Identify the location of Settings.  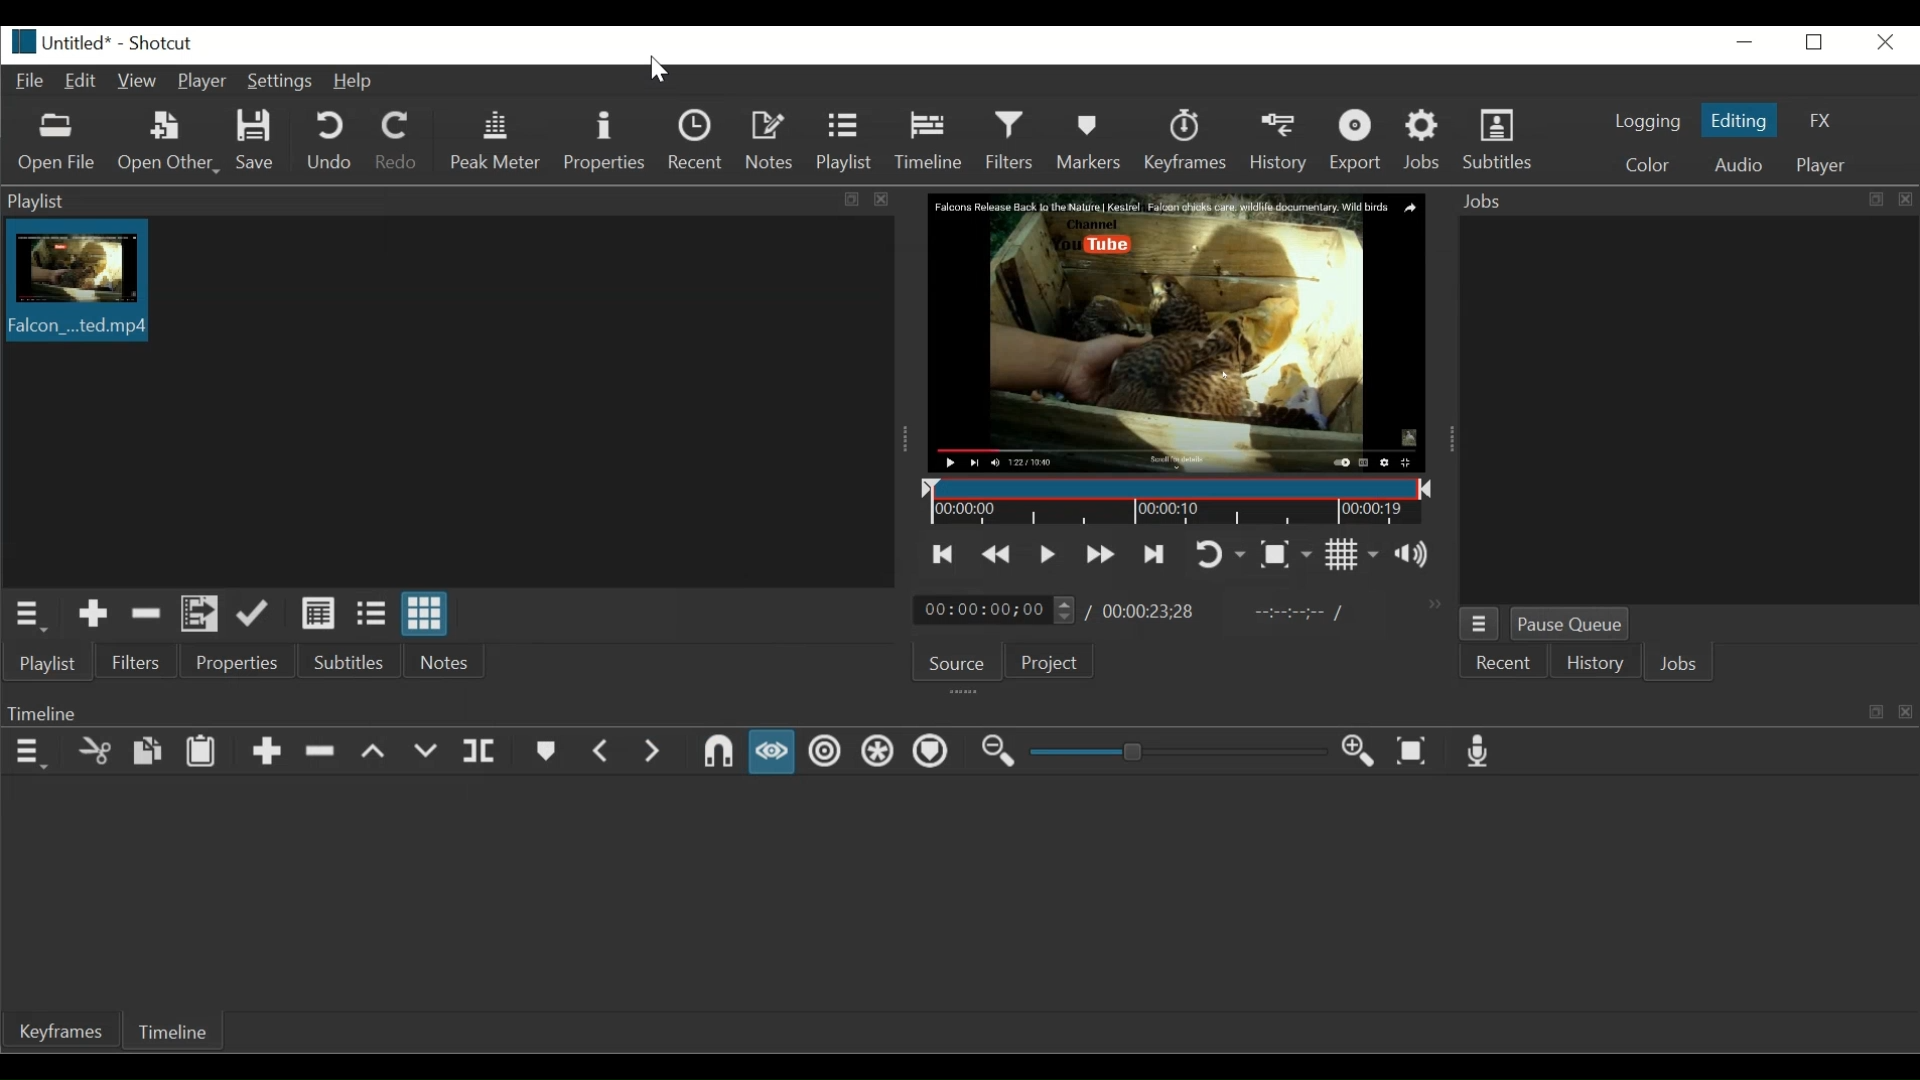
(284, 83).